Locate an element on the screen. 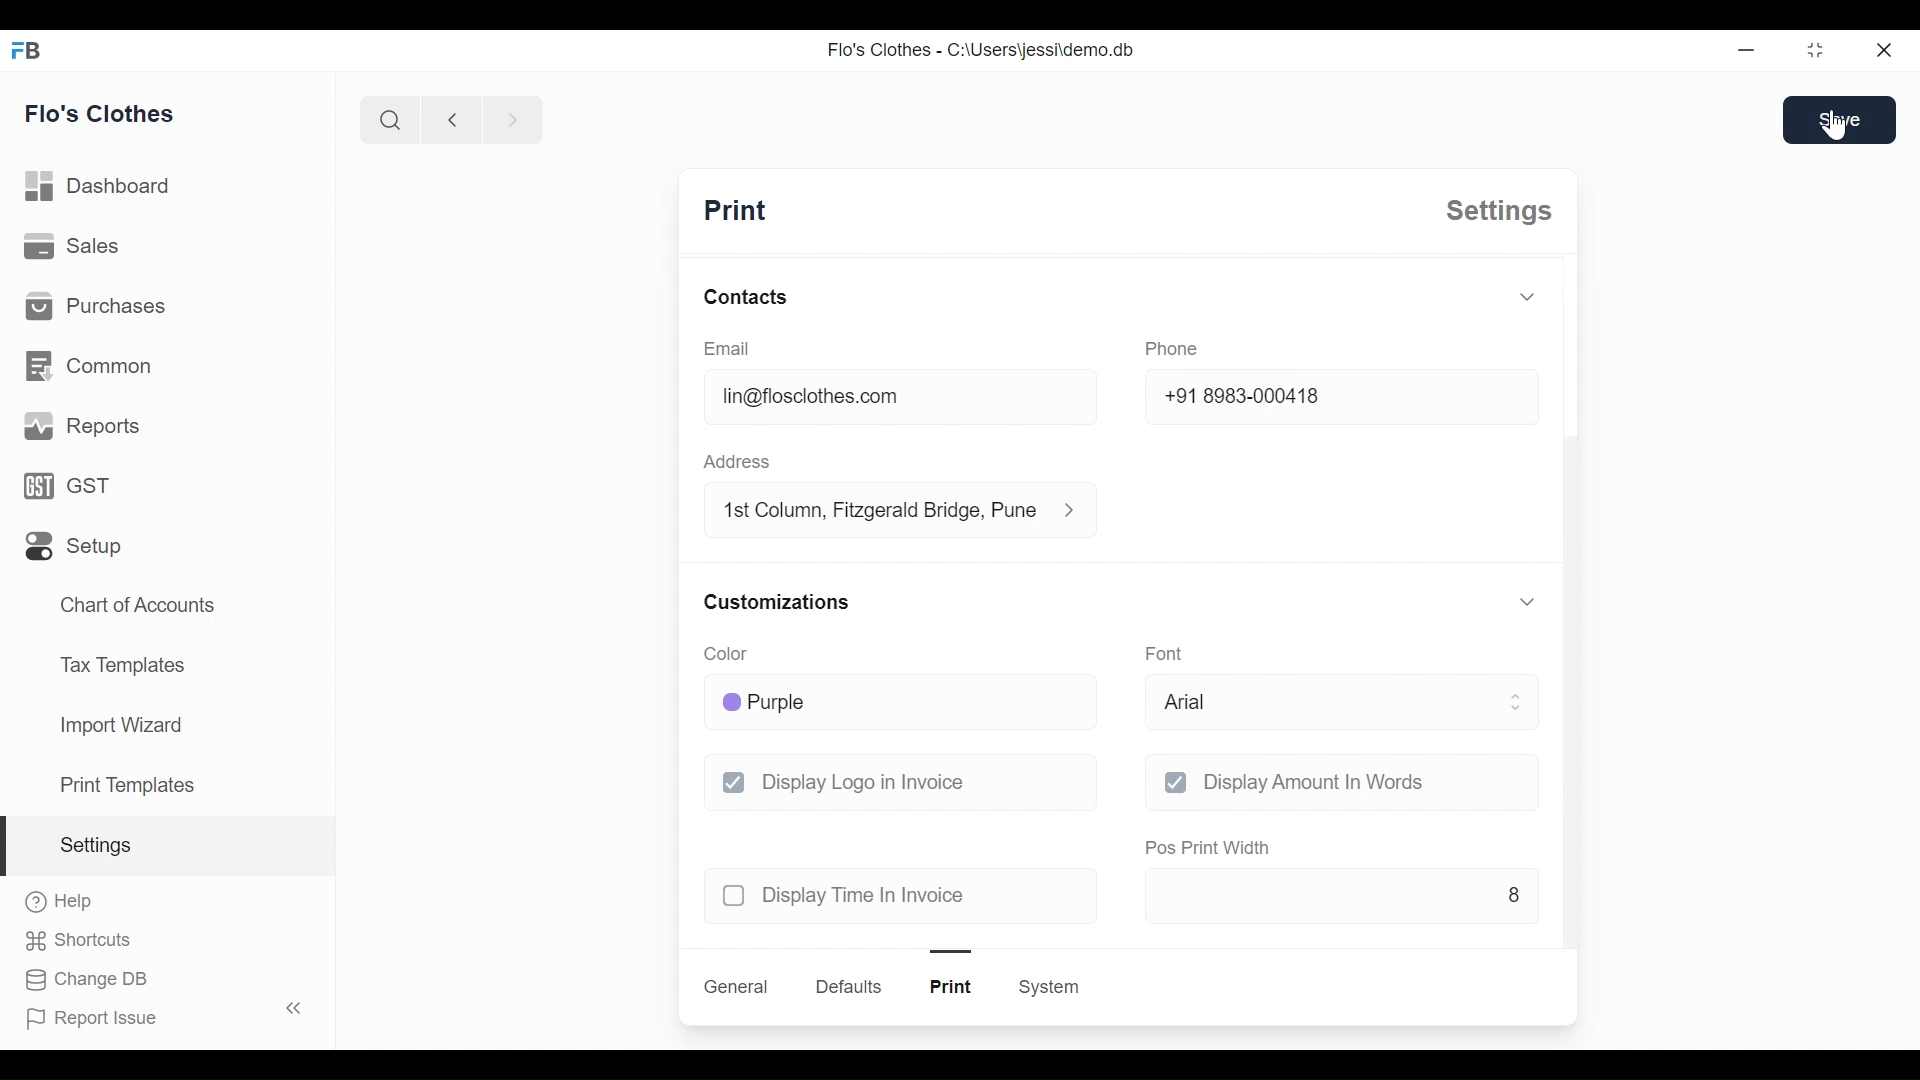 The height and width of the screenshot is (1080, 1920). shortcuts is located at coordinates (78, 941).